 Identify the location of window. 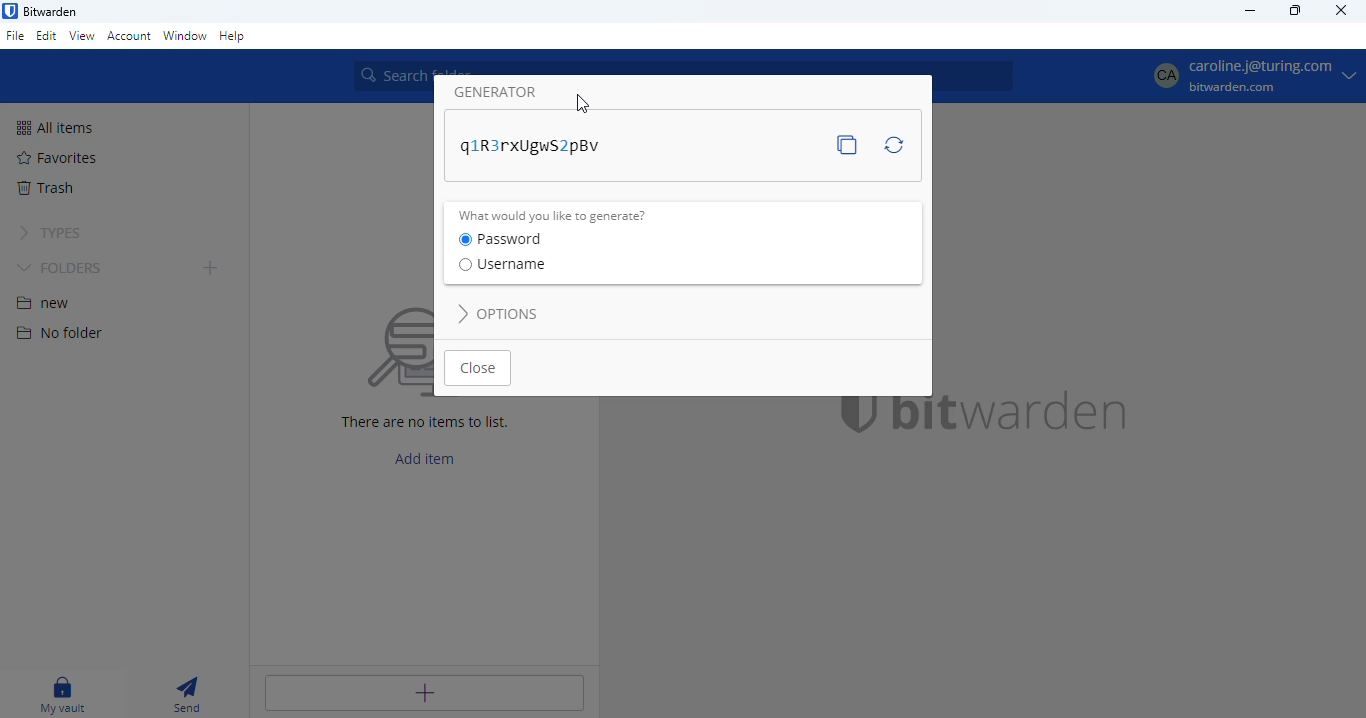
(185, 36).